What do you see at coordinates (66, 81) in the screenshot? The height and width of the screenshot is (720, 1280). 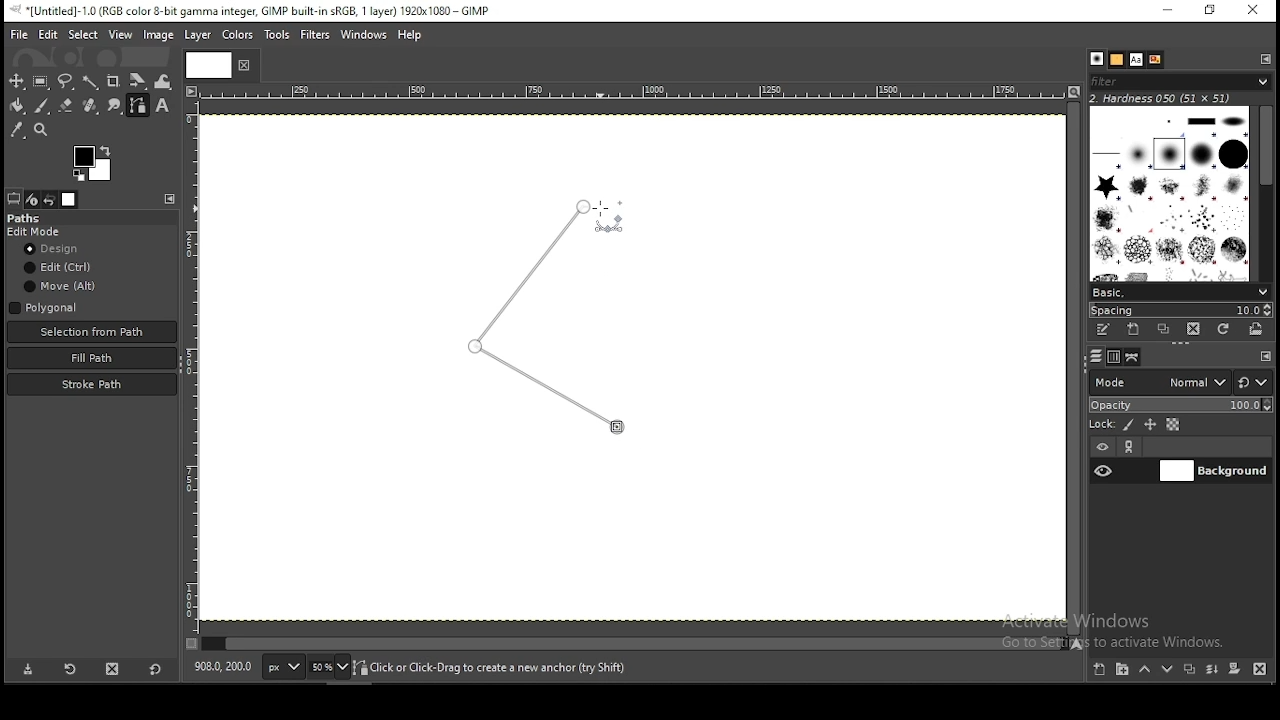 I see `free selection tool` at bounding box center [66, 81].